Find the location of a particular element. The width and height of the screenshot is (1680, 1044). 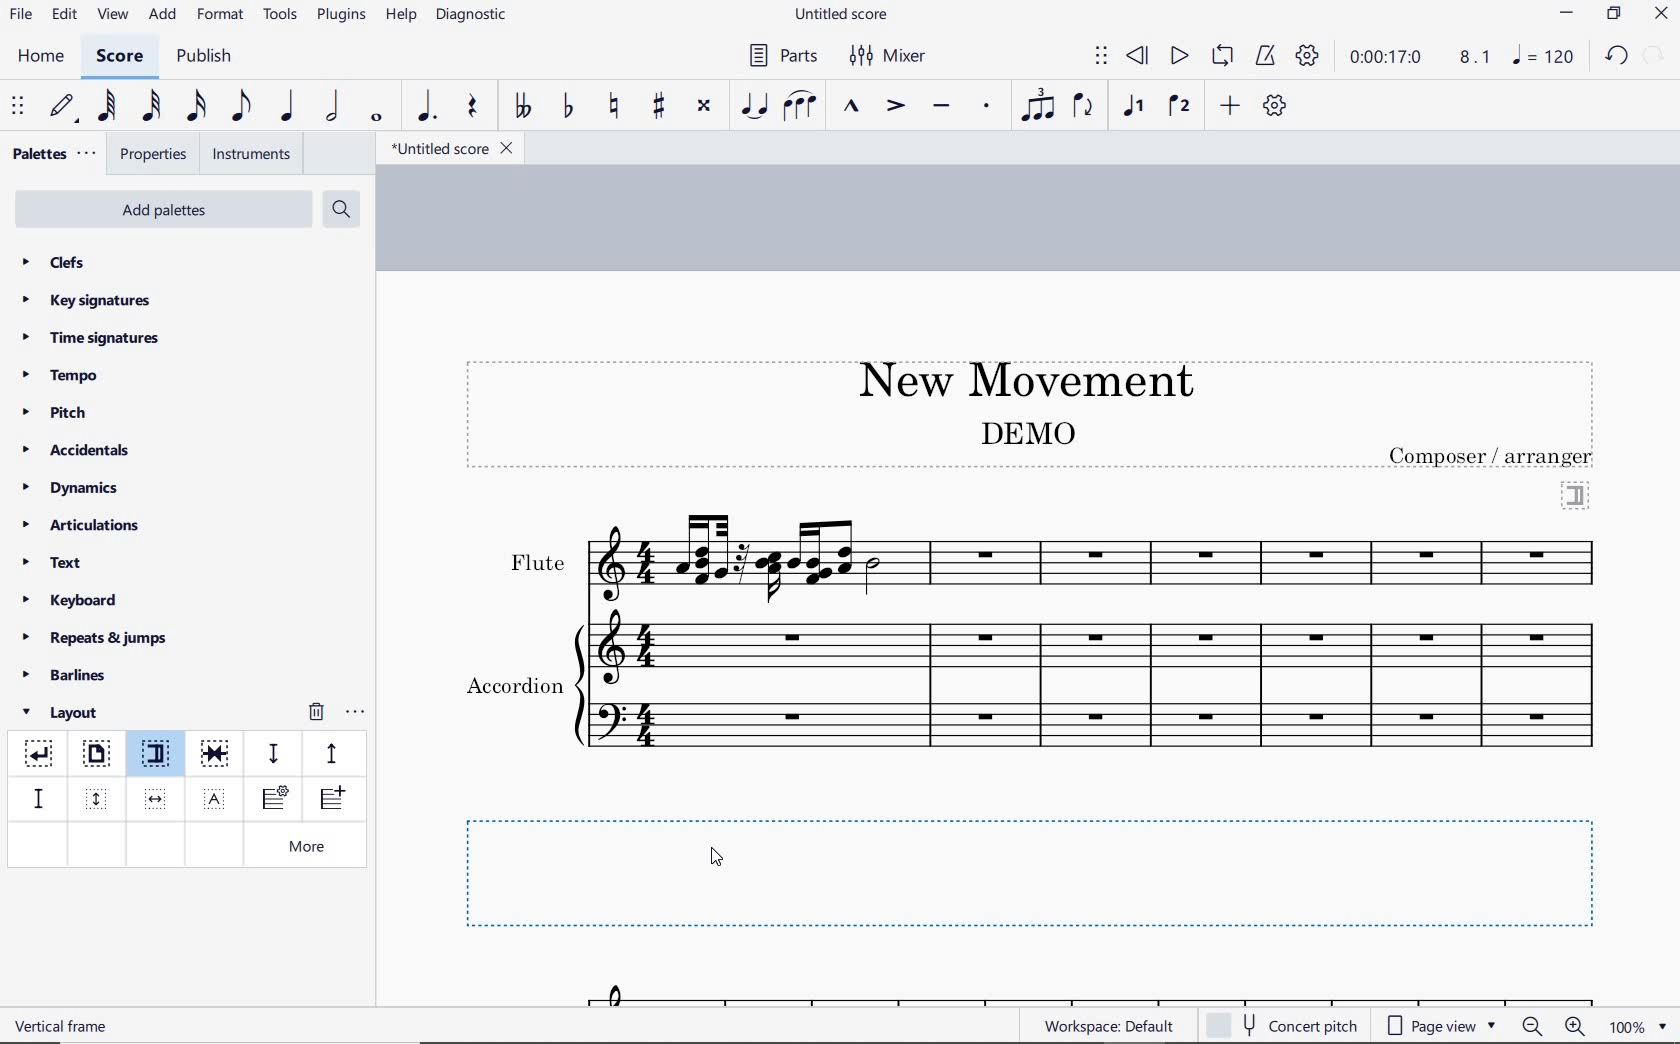

system break is located at coordinates (40, 750).